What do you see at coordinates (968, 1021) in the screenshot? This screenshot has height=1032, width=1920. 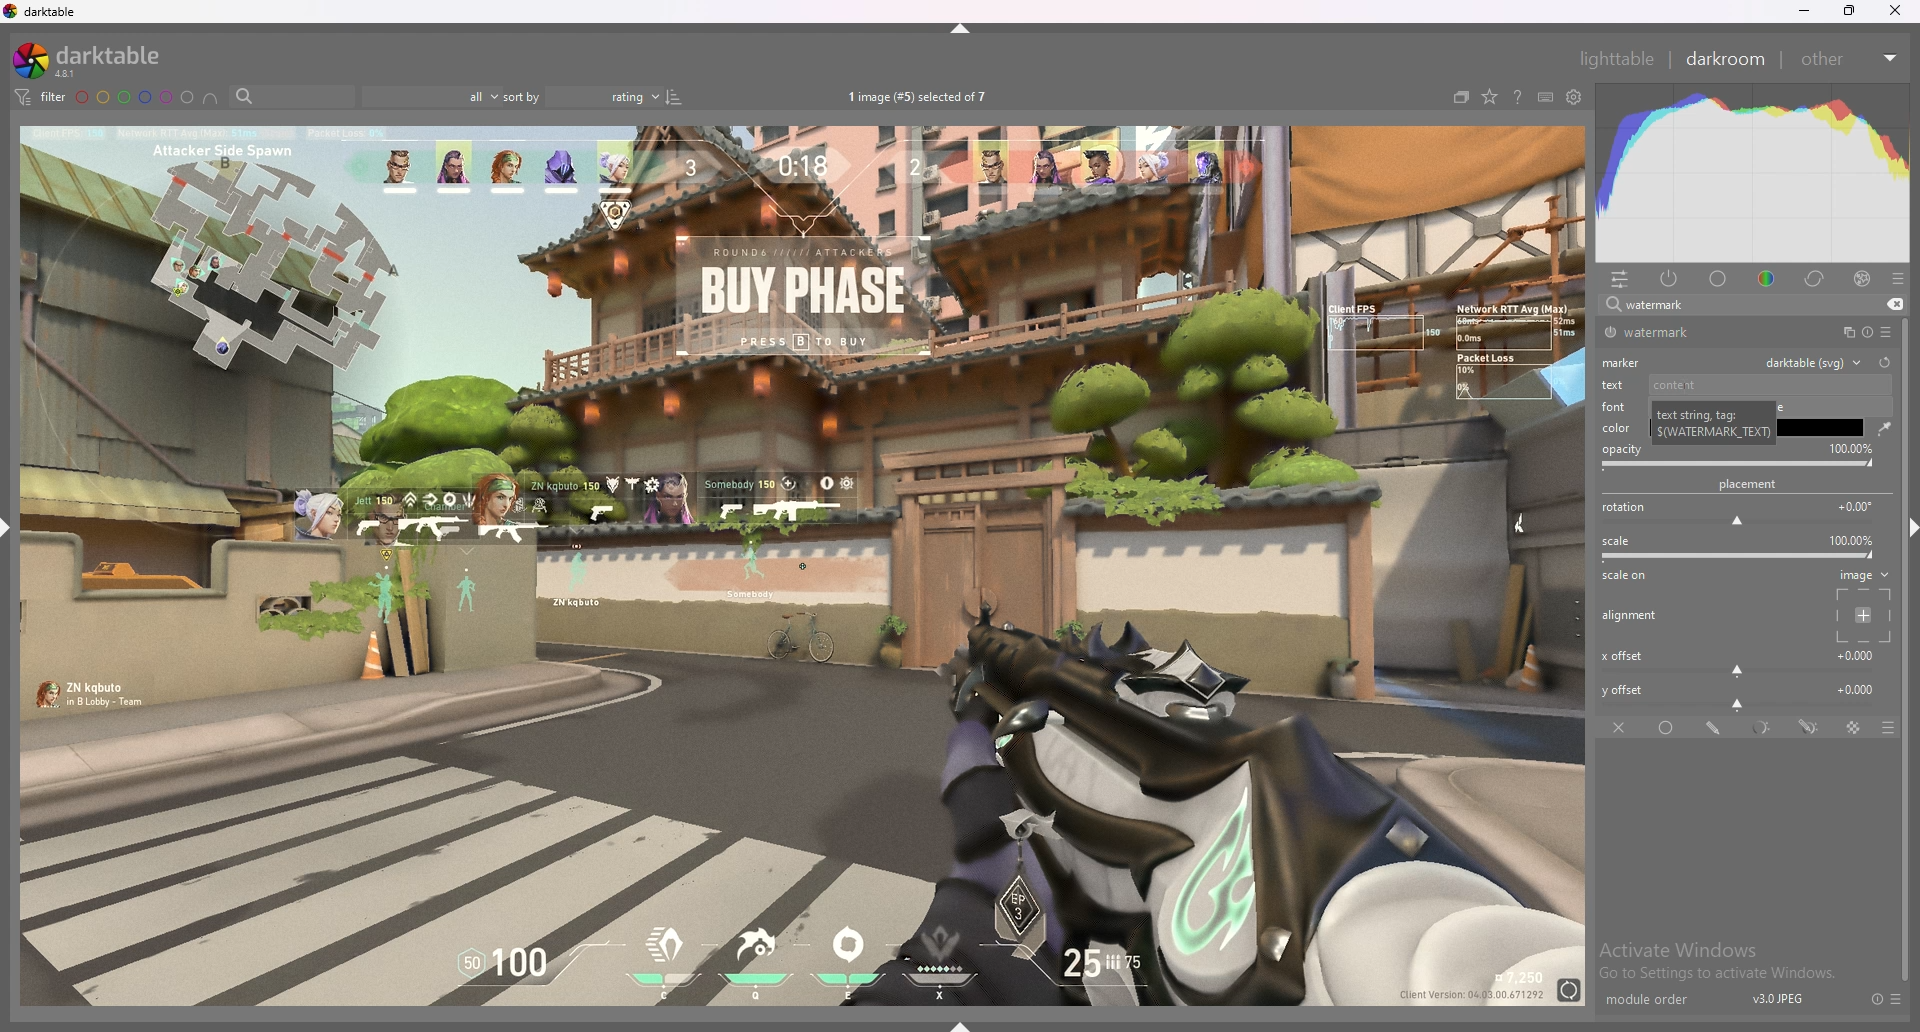 I see `show` at bounding box center [968, 1021].